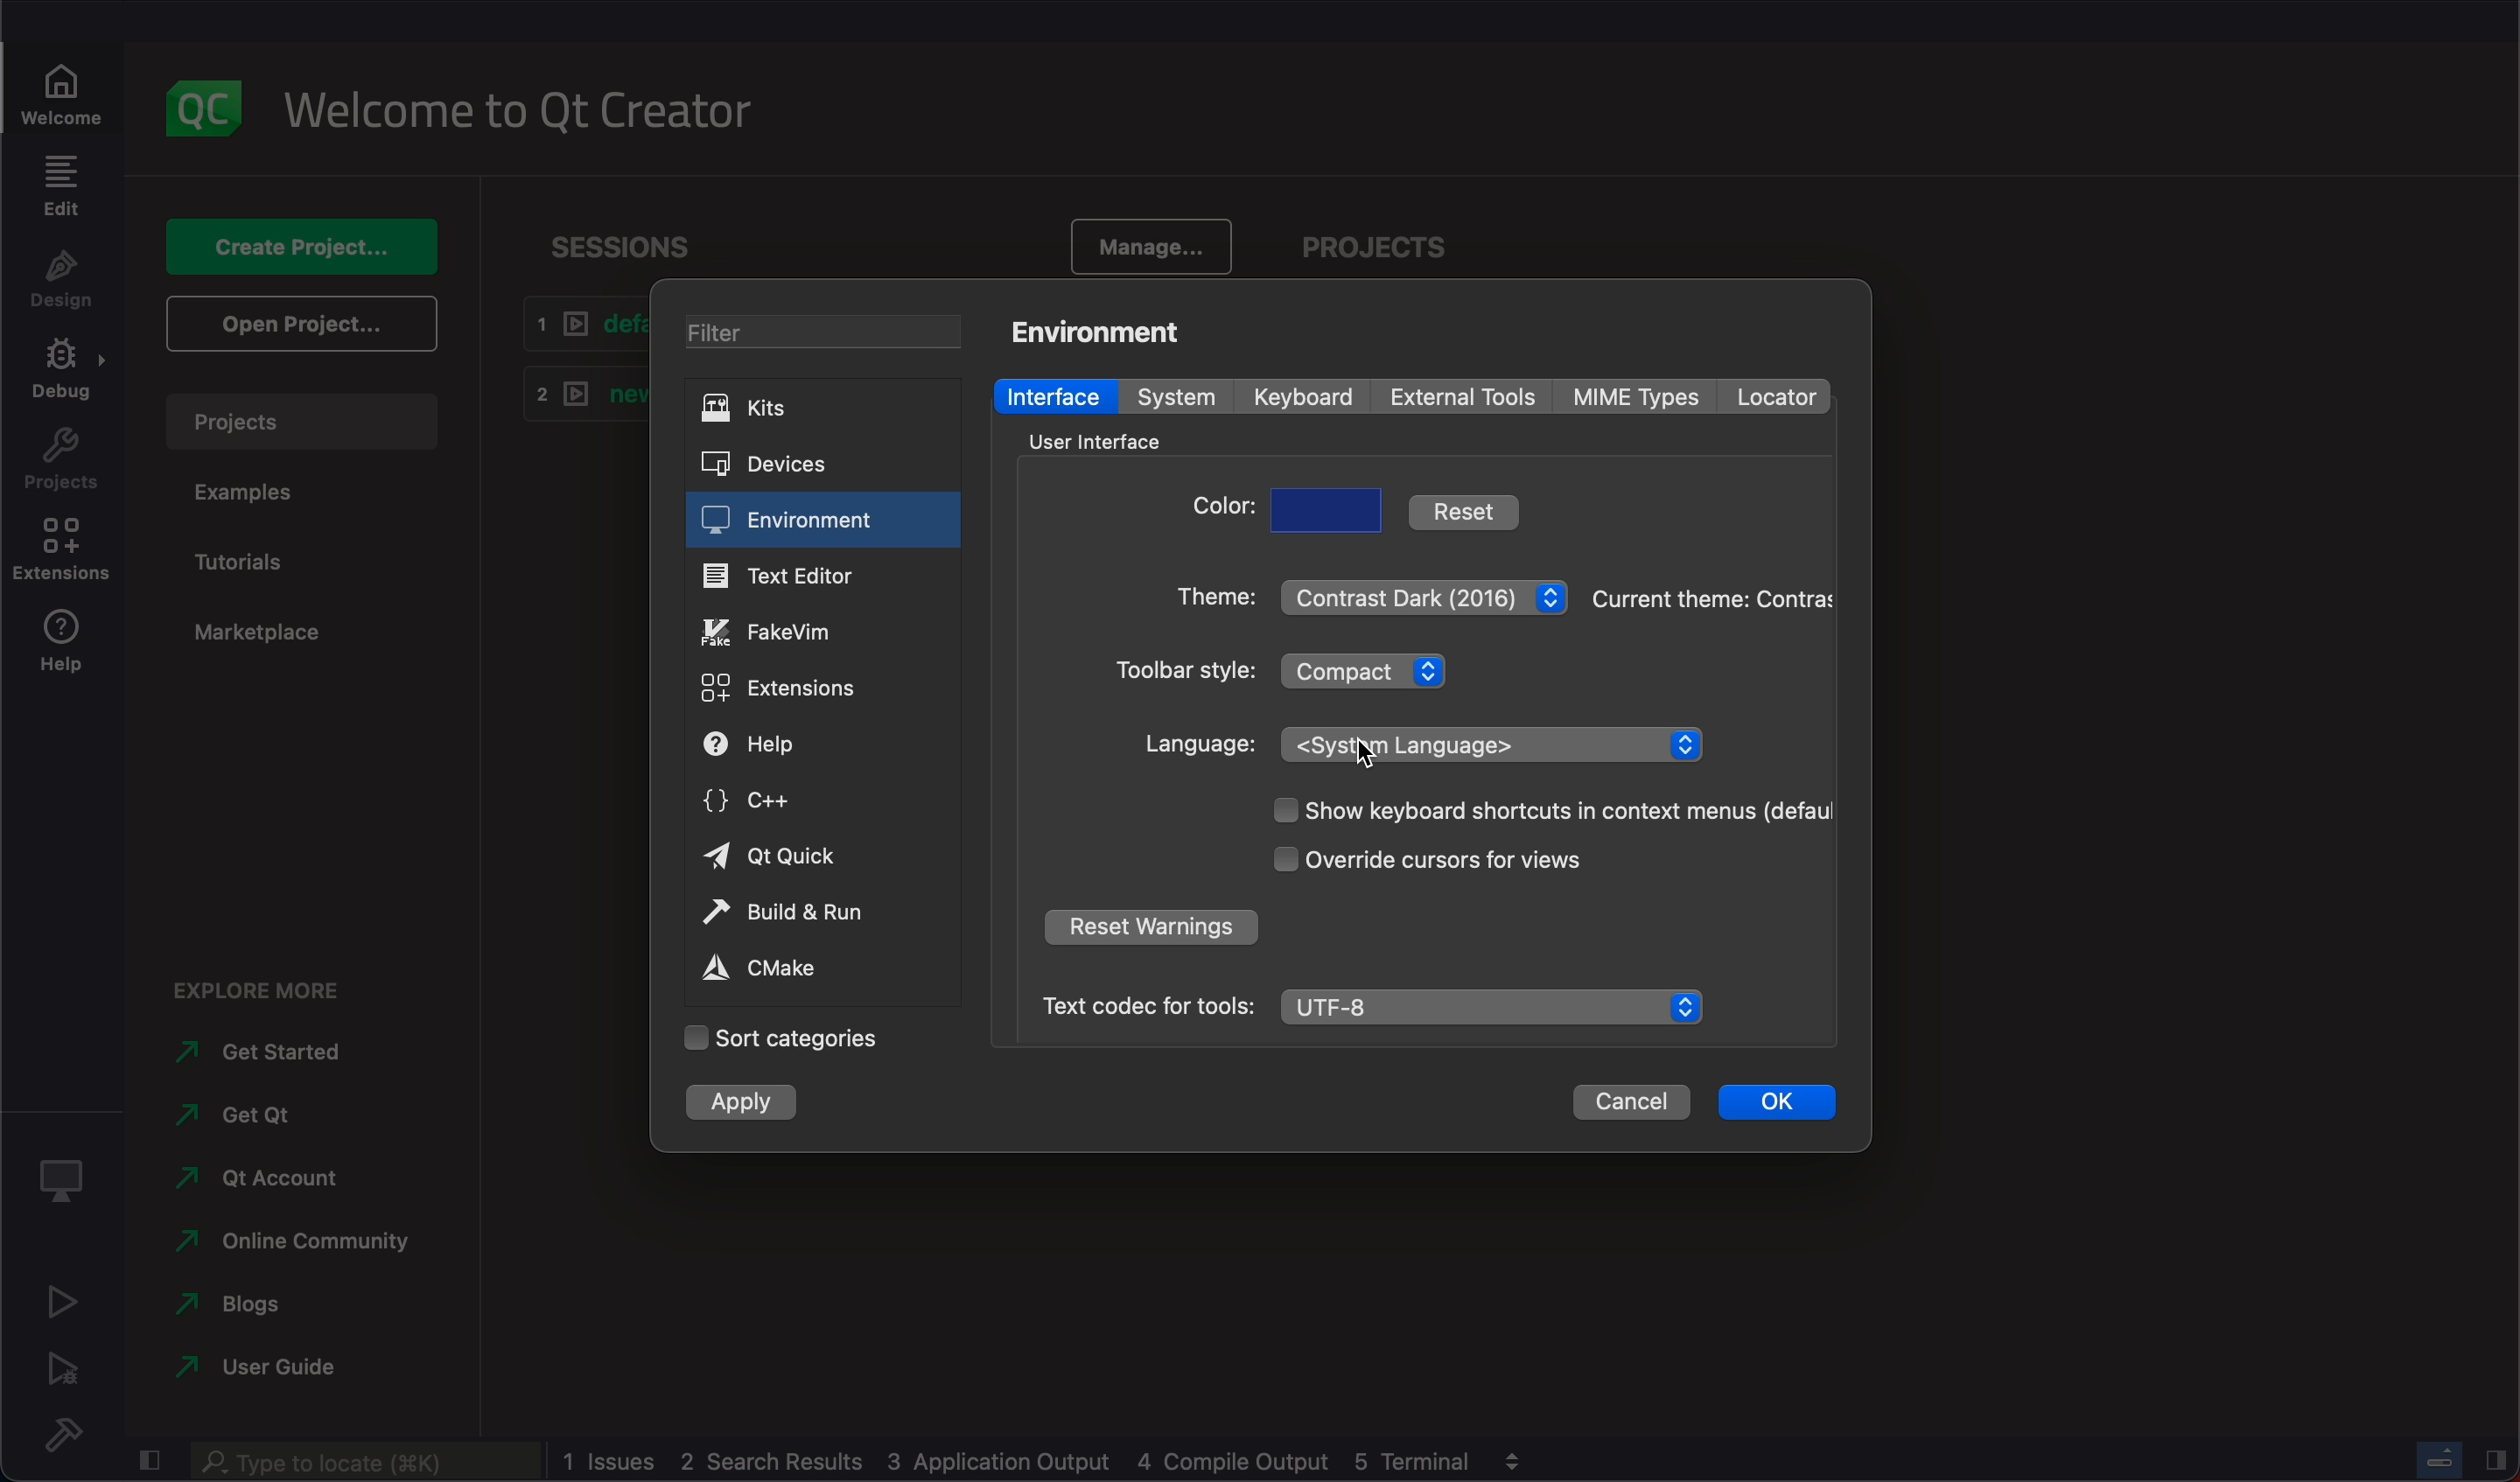 The width and height of the screenshot is (2520, 1482). Describe the element at coordinates (1102, 438) in the screenshot. I see `interface` at that location.